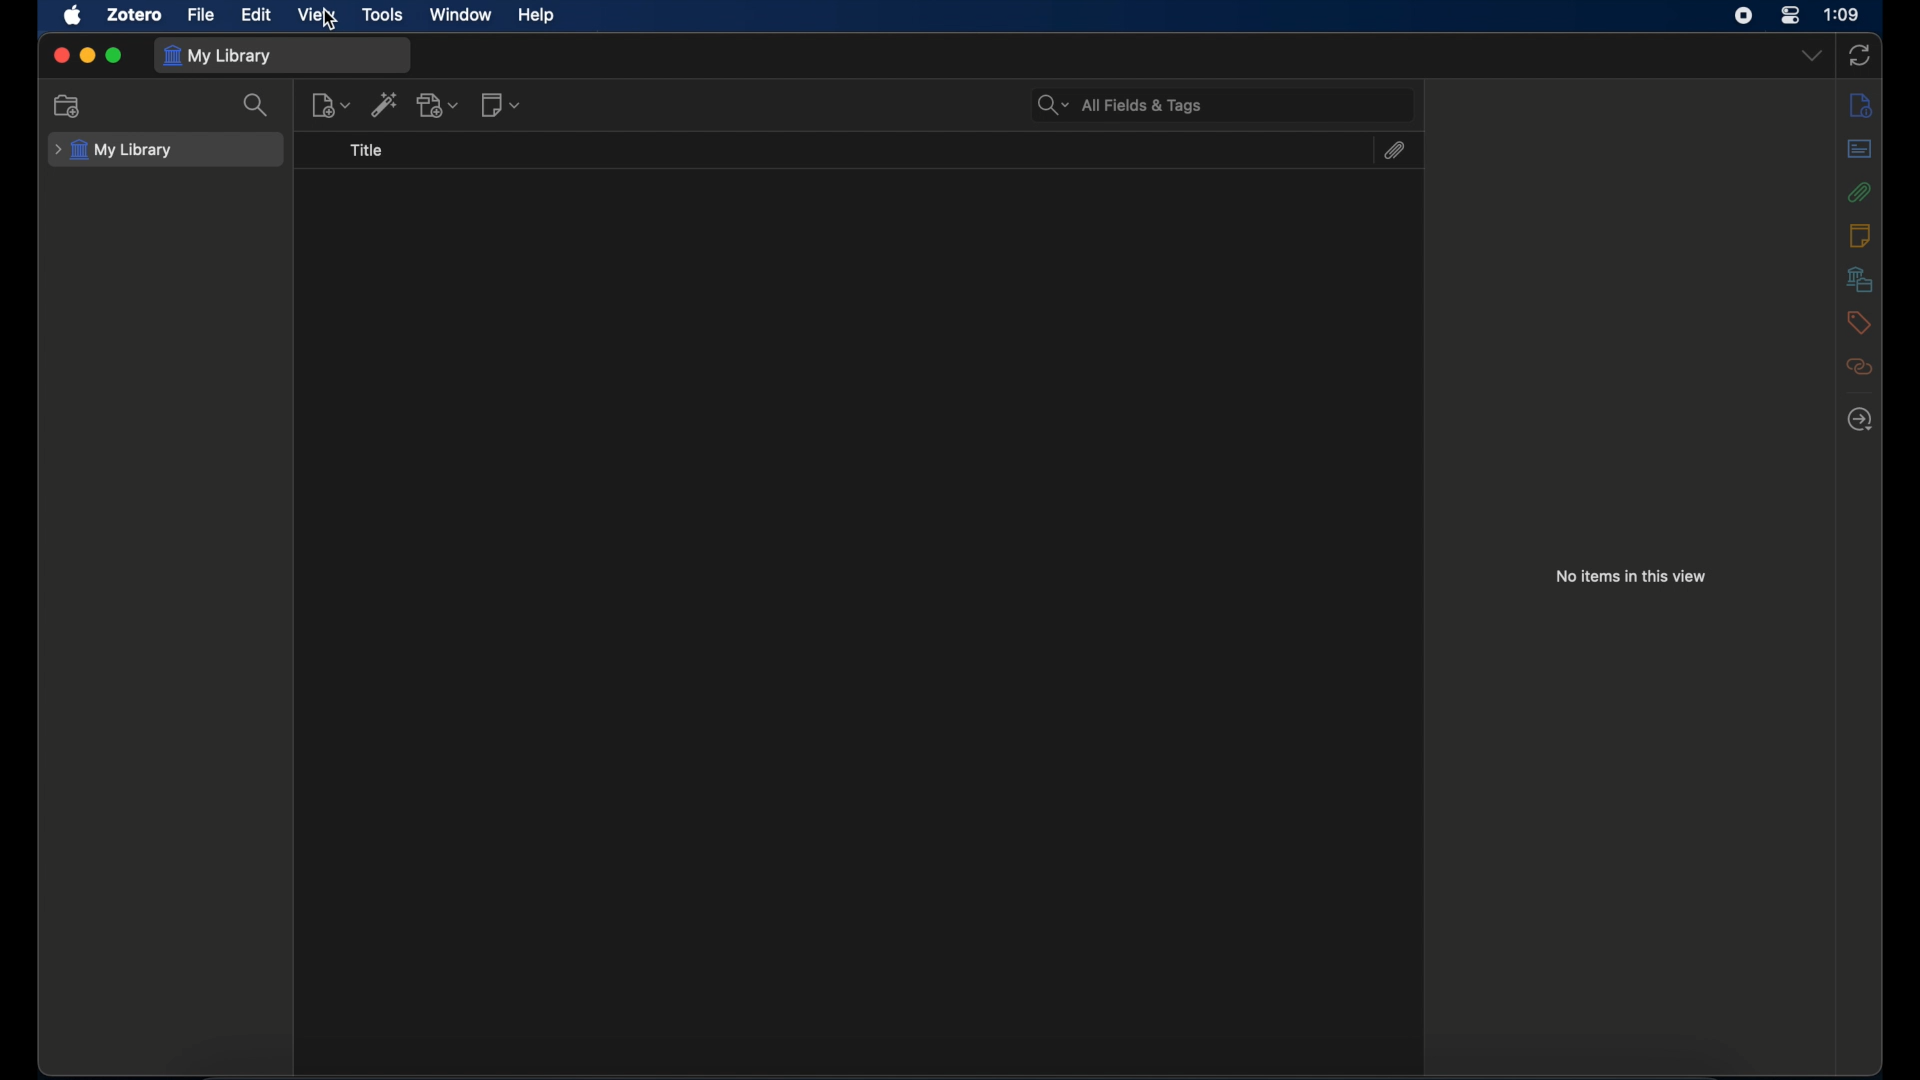 Image resolution: width=1920 pixels, height=1080 pixels. I want to click on new notes, so click(500, 105).